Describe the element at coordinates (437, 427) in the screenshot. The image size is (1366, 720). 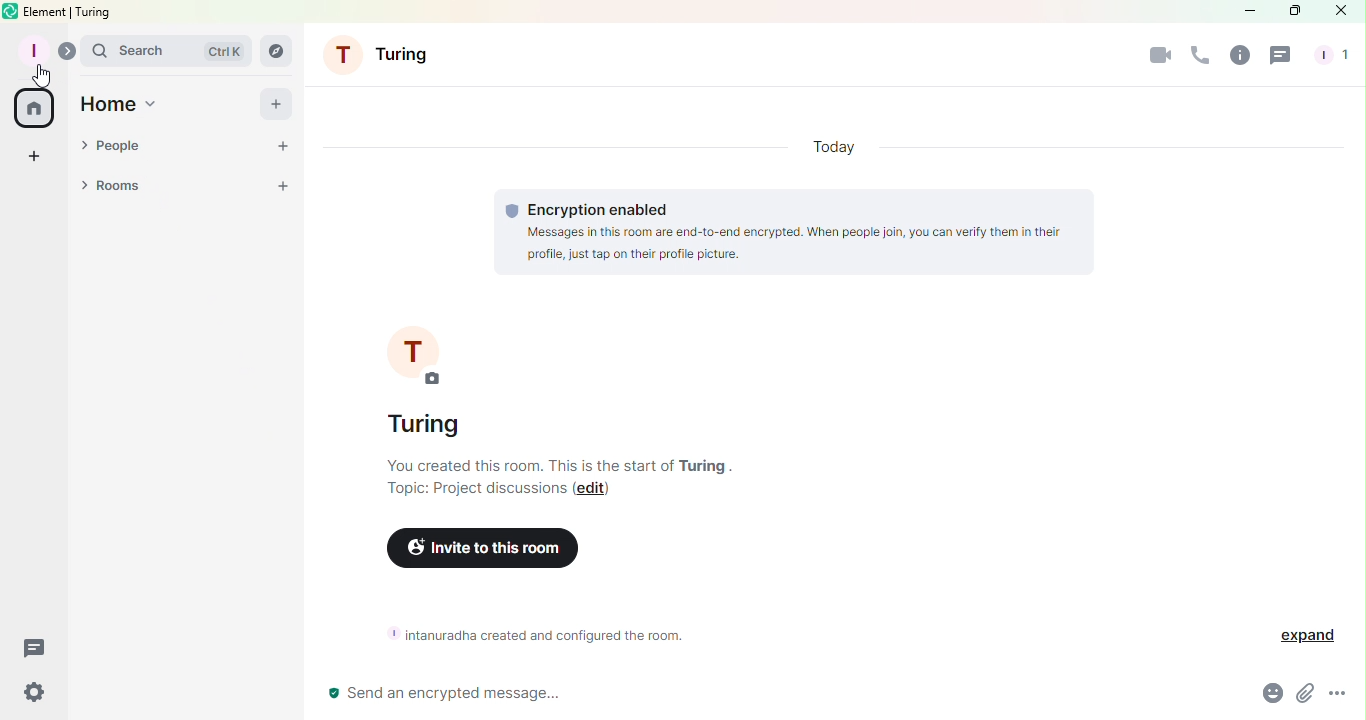
I see `turing` at that location.